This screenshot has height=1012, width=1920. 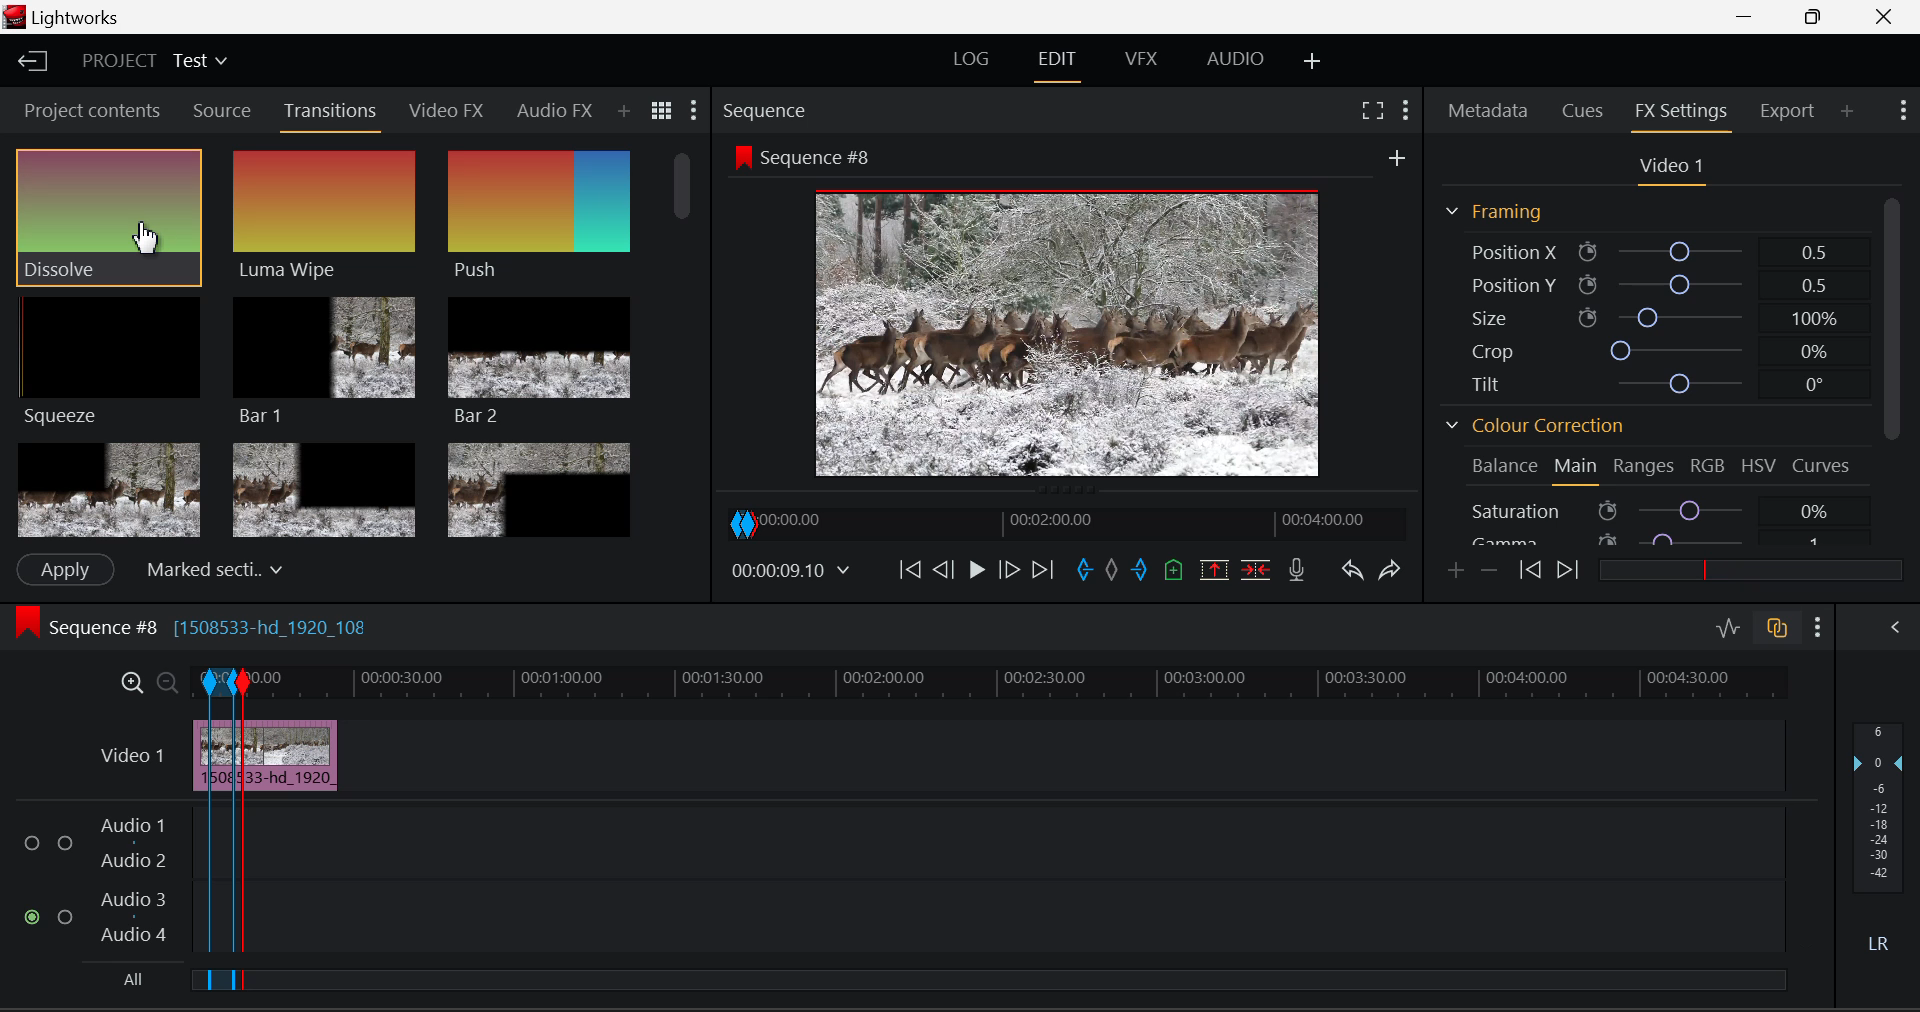 I want to click on Audio Input Checkbox, so click(x=65, y=843).